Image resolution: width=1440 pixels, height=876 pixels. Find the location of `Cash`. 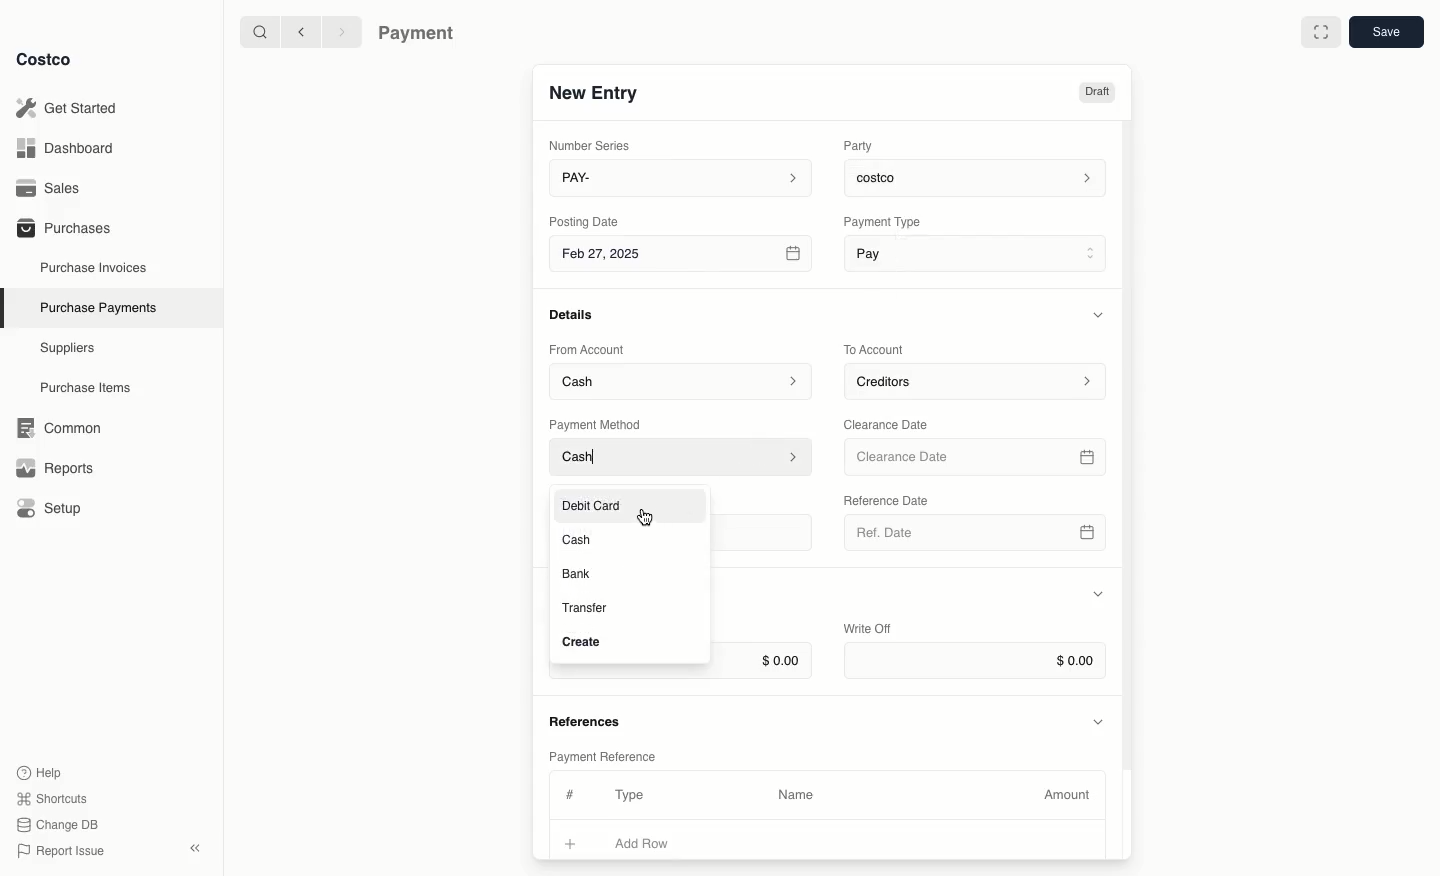

Cash is located at coordinates (682, 458).